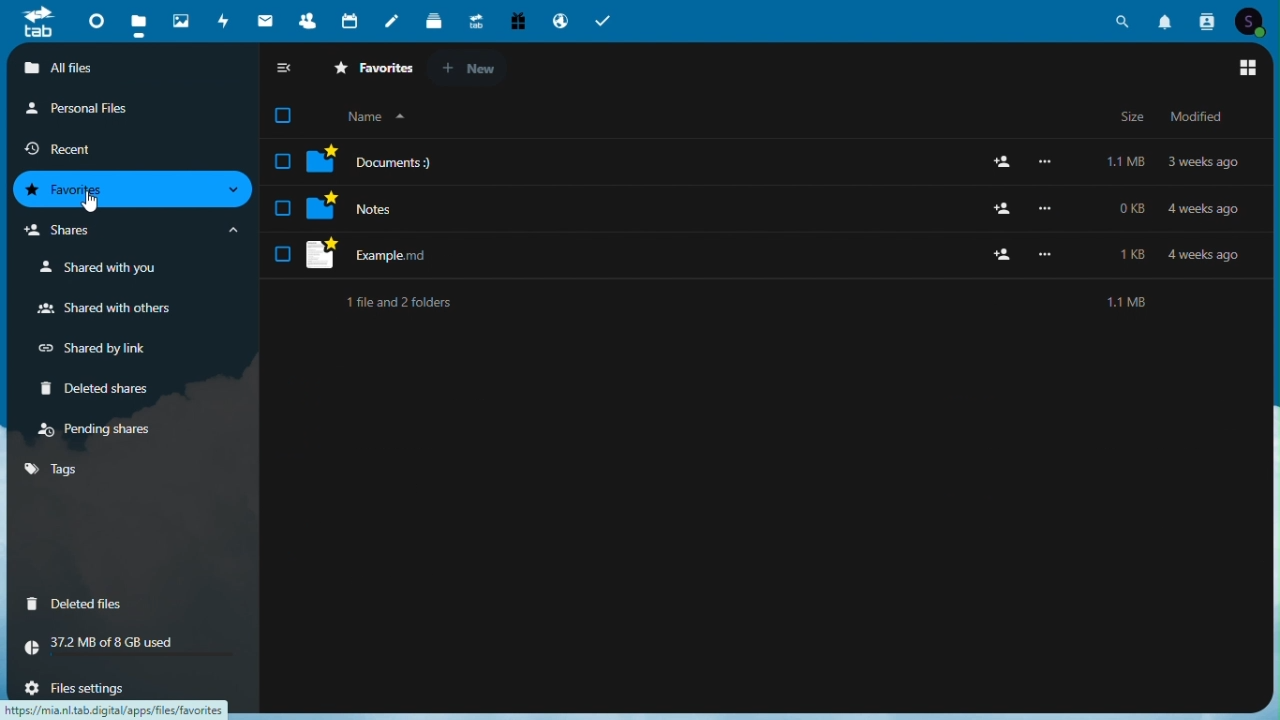 The height and width of the screenshot is (720, 1280). What do you see at coordinates (351, 18) in the screenshot?
I see `Calendar` at bounding box center [351, 18].